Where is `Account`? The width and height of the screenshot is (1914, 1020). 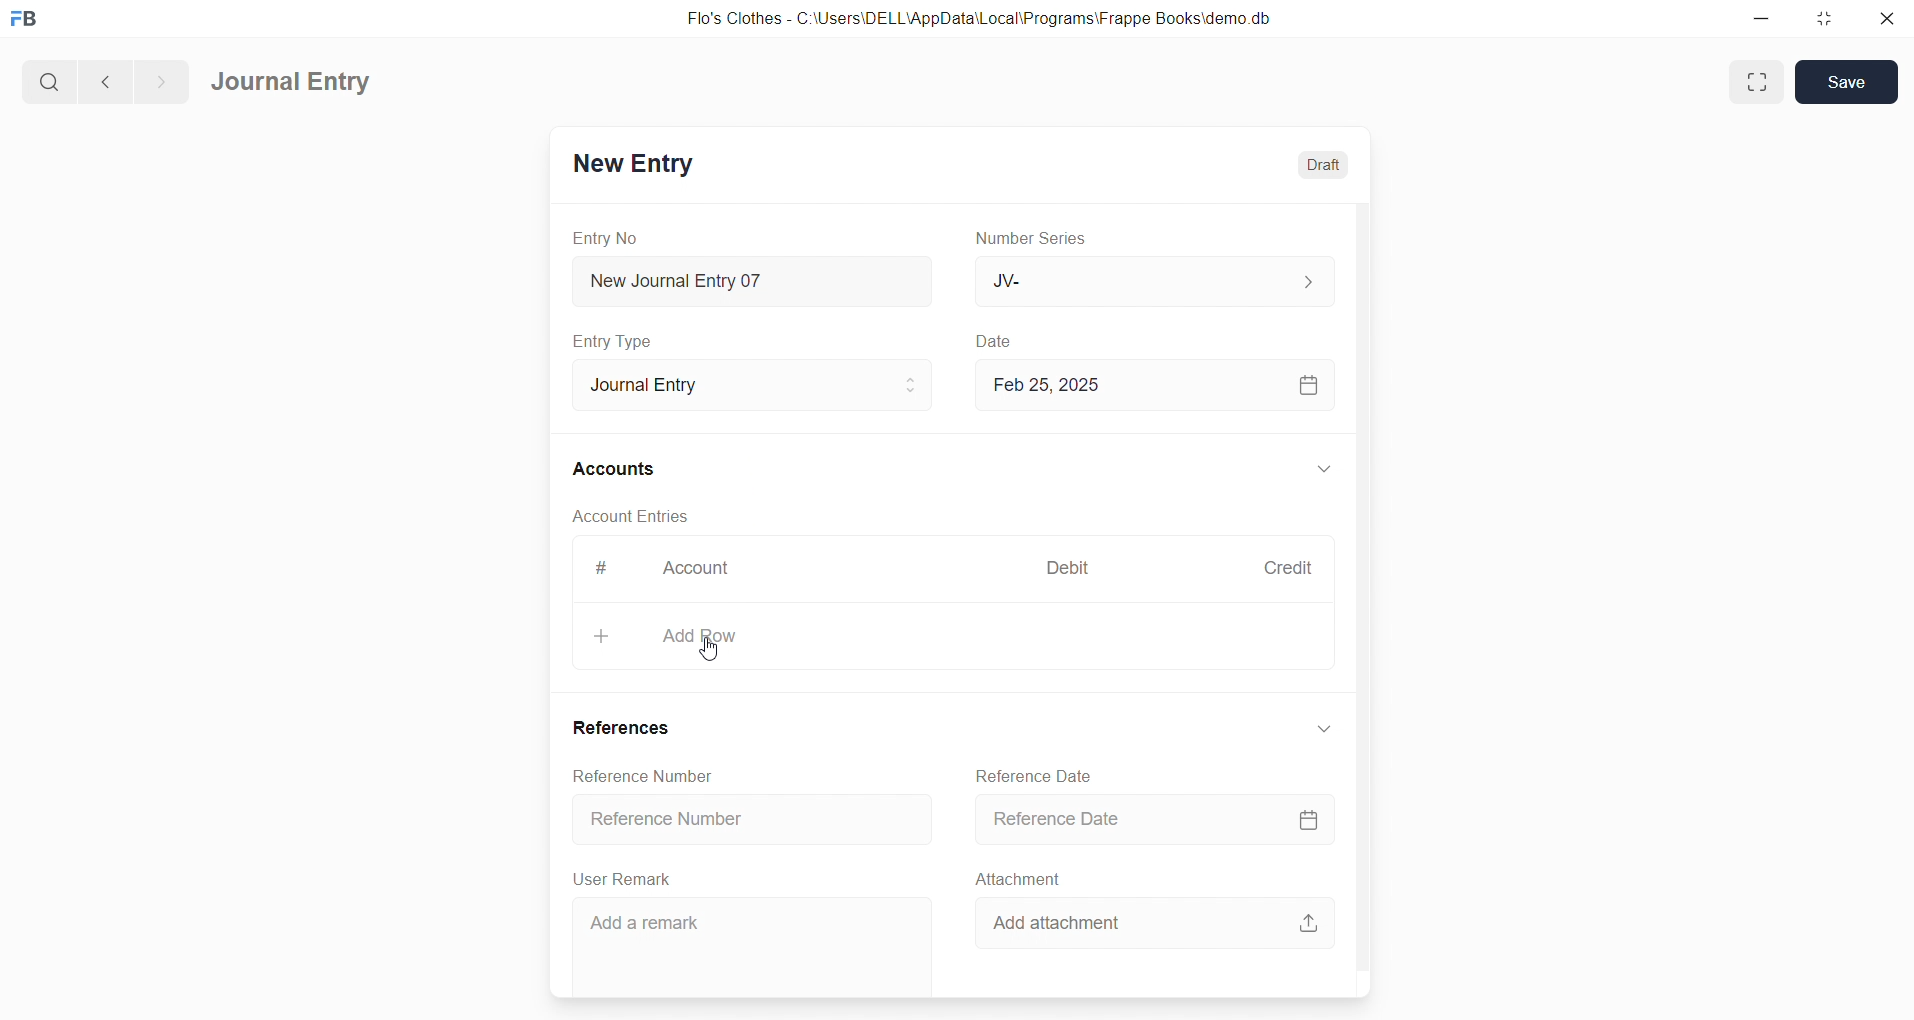 Account is located at coordinates (700, 570).